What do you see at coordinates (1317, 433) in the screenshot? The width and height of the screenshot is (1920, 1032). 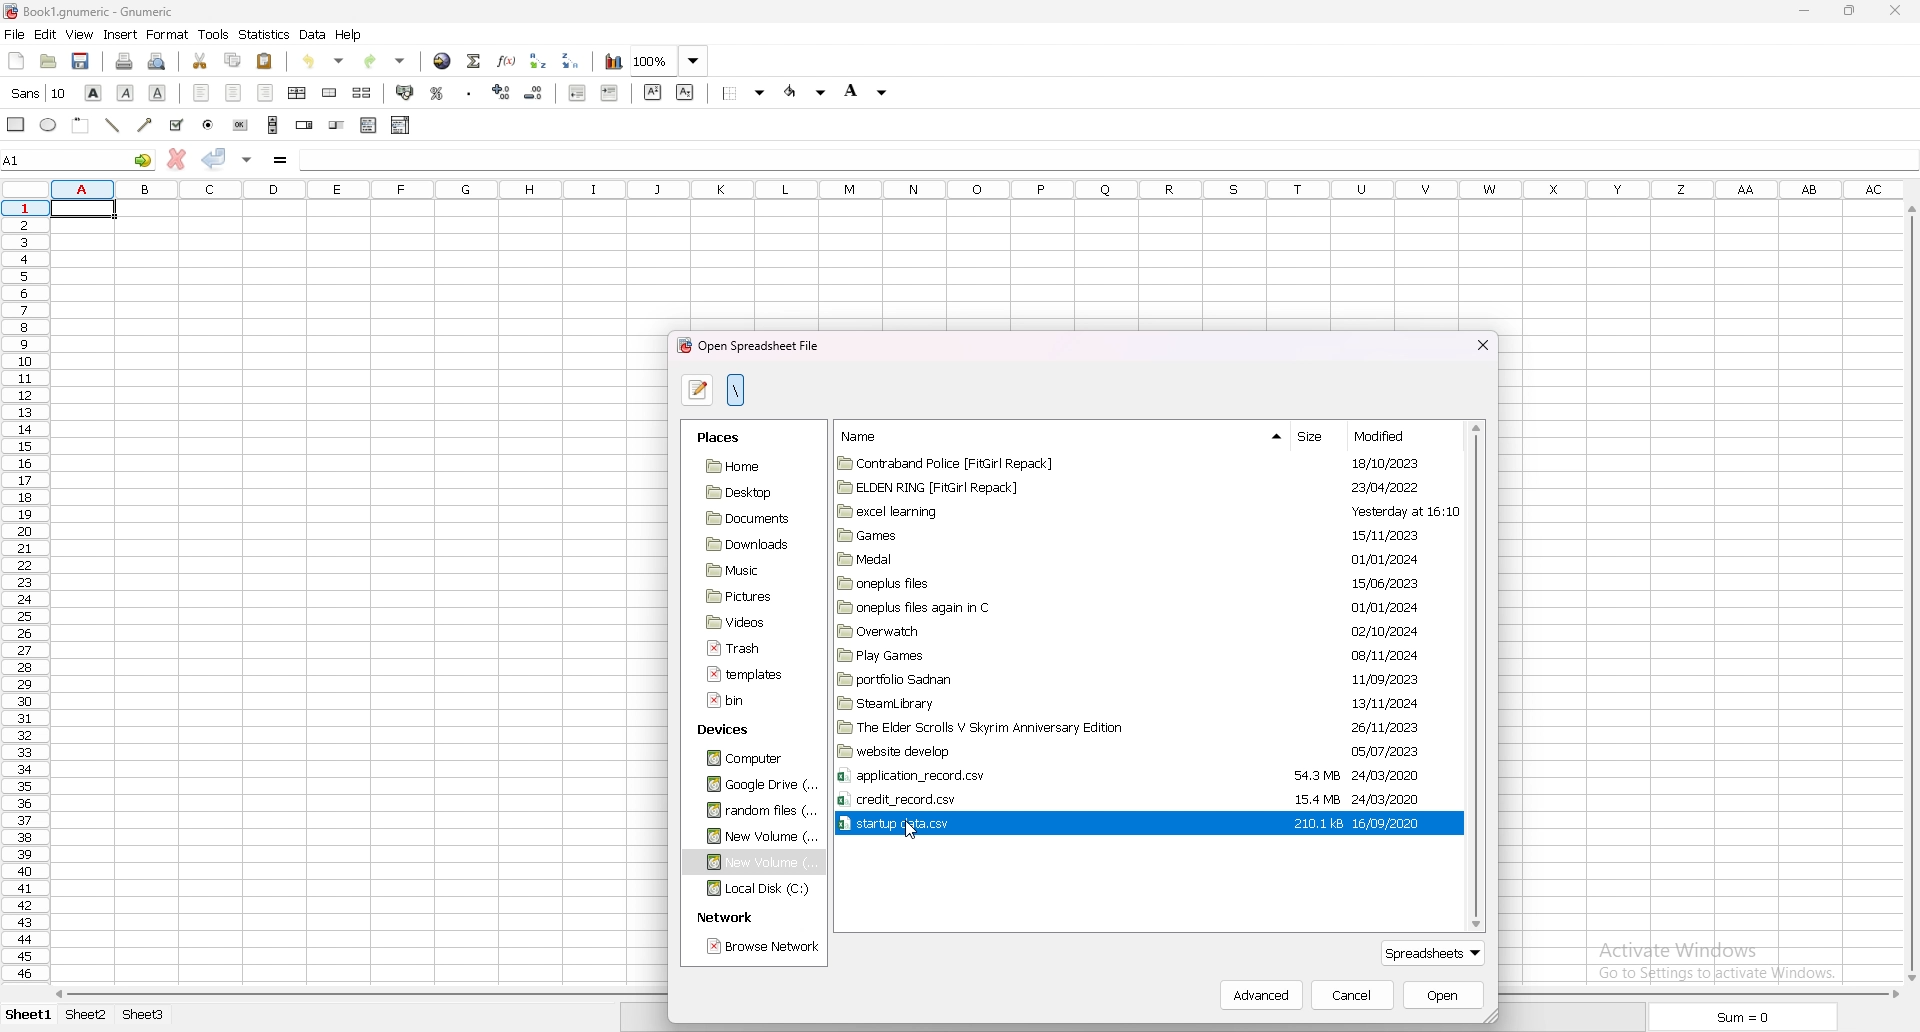 I see `size` at bounding box center [1317, 433].